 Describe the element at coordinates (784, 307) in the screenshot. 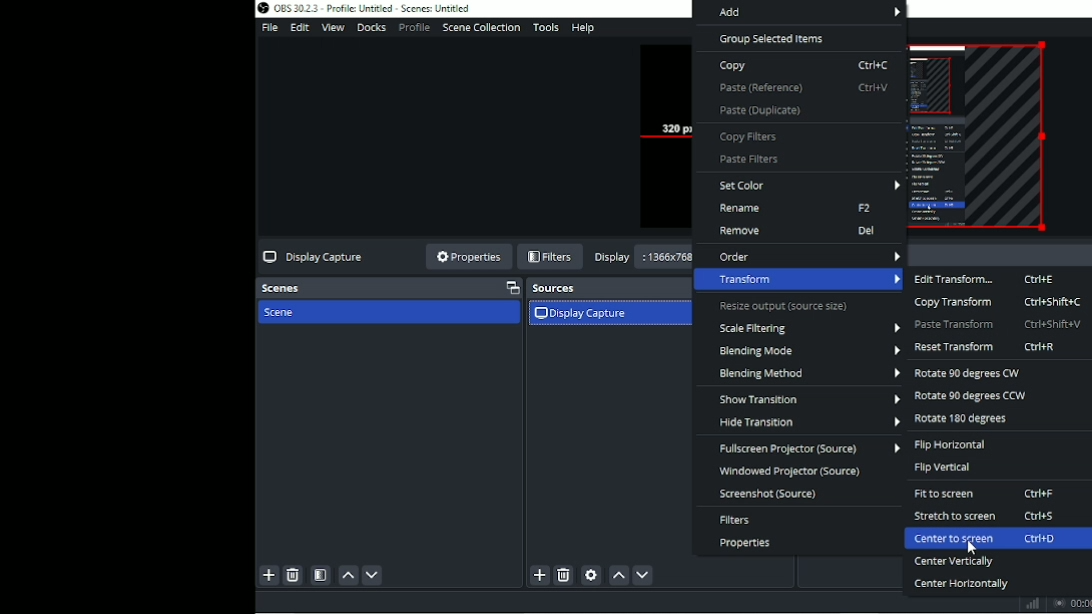

I see `Resize output` at that location.